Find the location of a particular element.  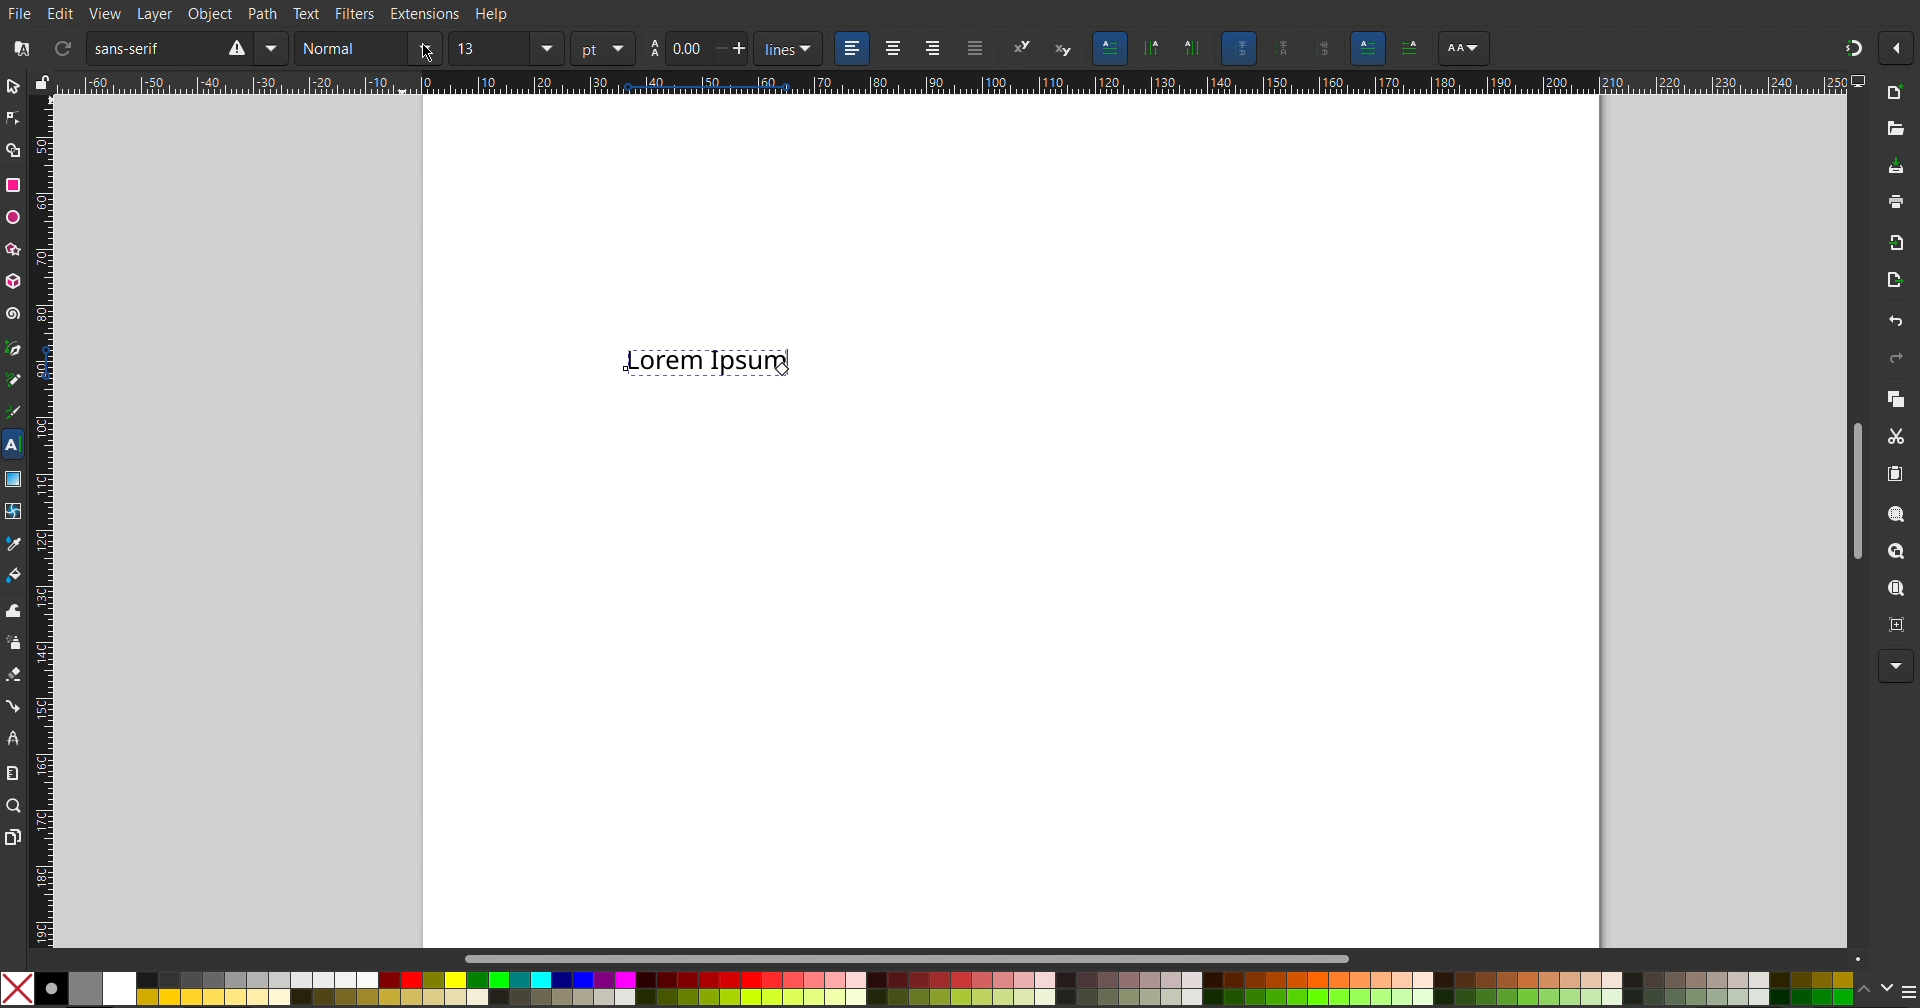

Color is located at coordinates (926, 986).